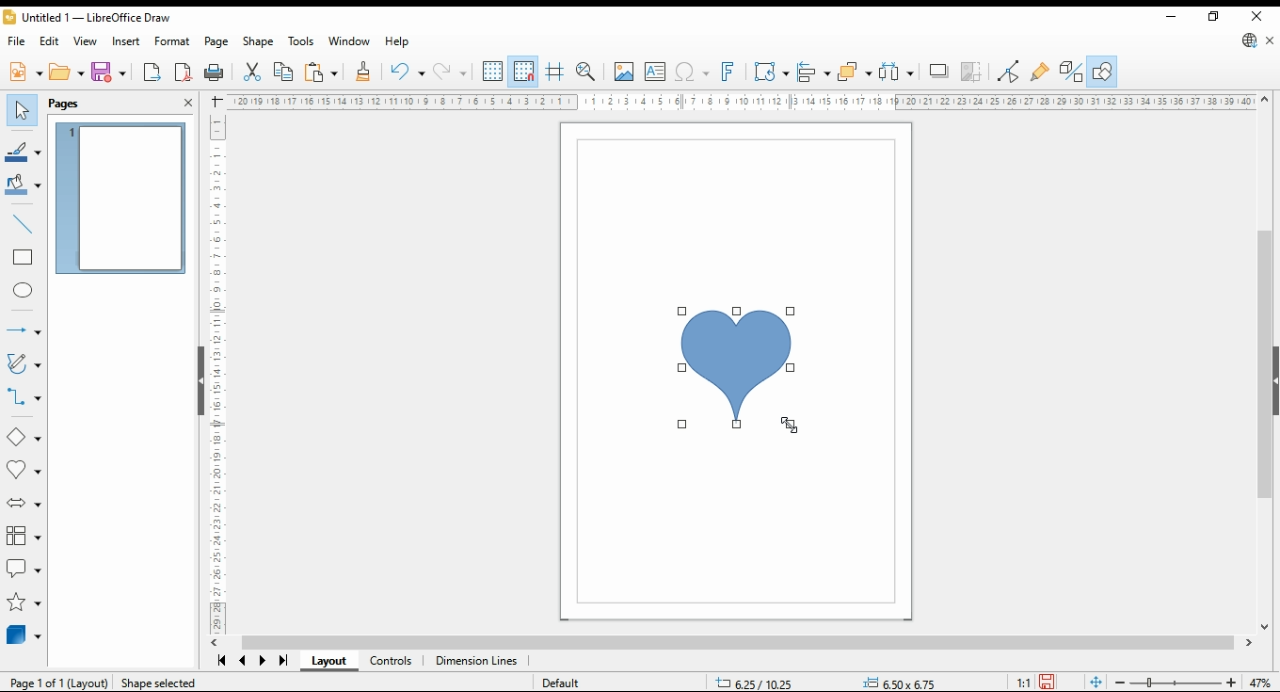 Image resolution: width=1280 pixels, height=692 pixels. I want to click on close document, so click(1270, 40).